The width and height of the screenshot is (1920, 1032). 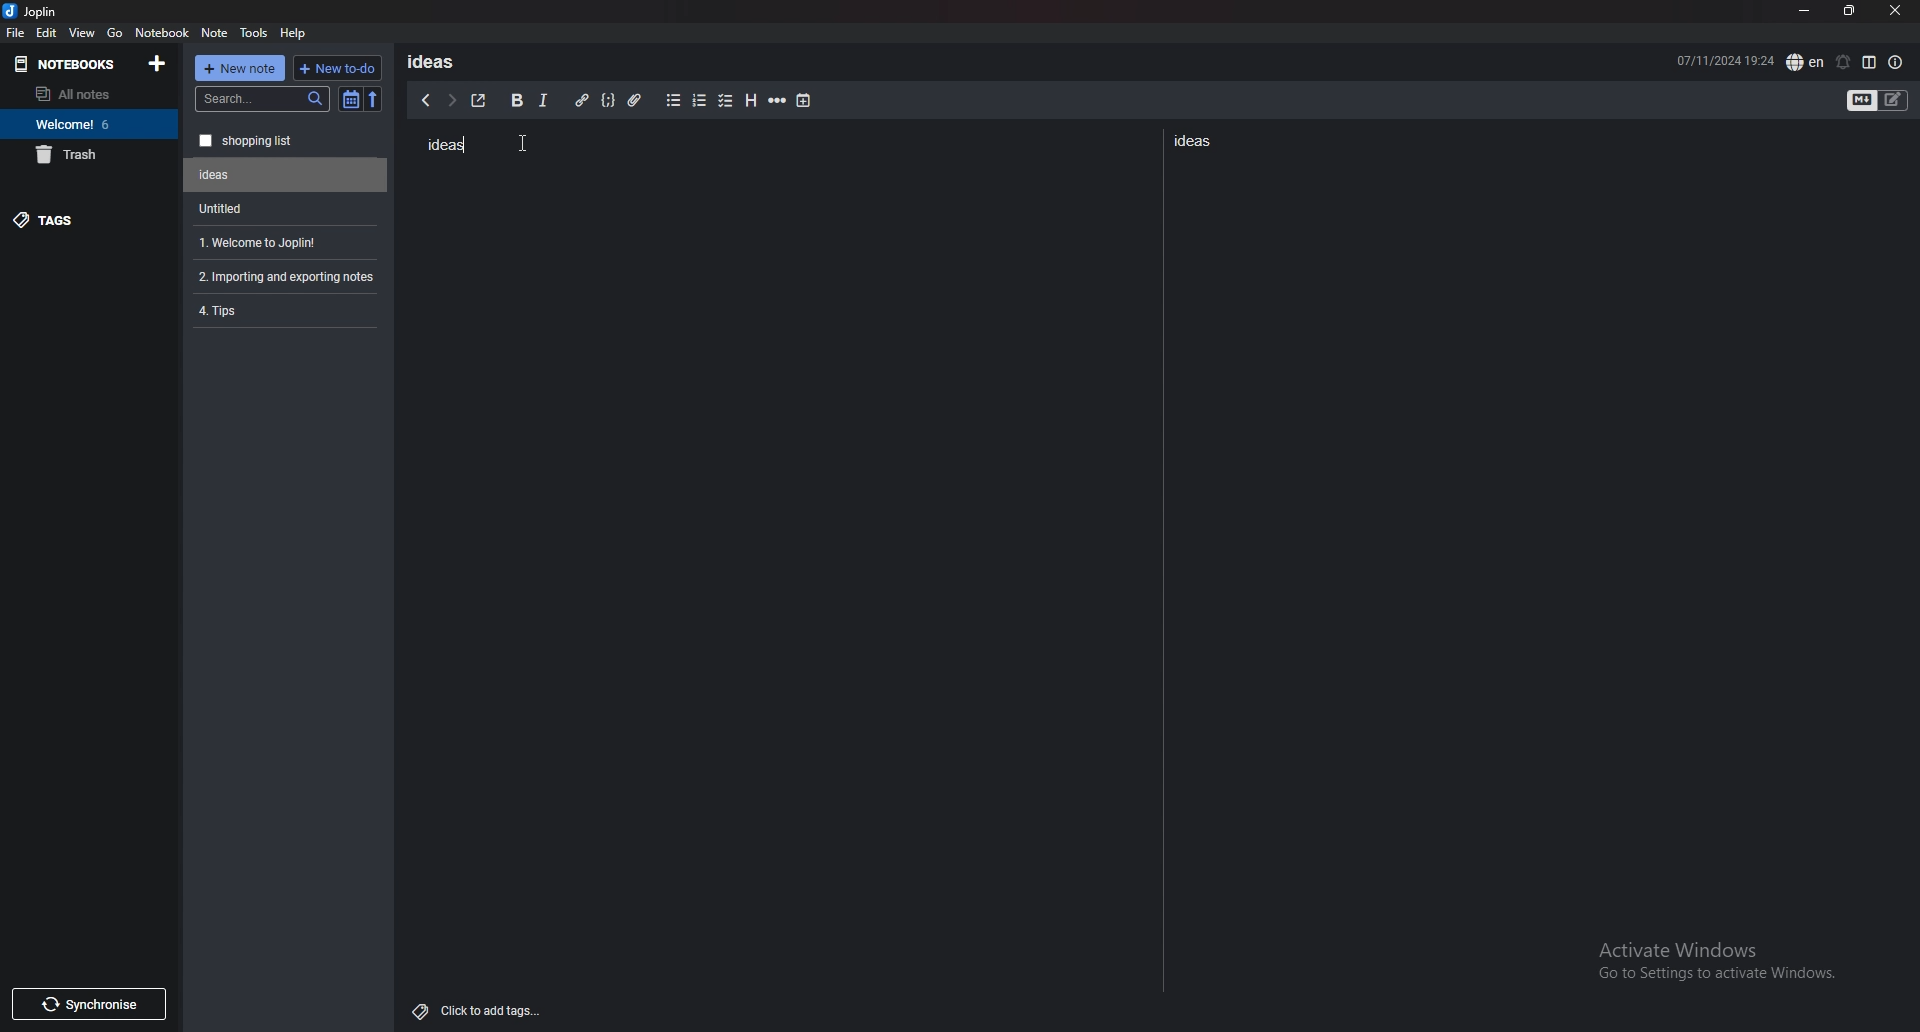 What do you see at coordinates (83, 32) in the screenshot?
I see `view` at bounding box center [83, 32].